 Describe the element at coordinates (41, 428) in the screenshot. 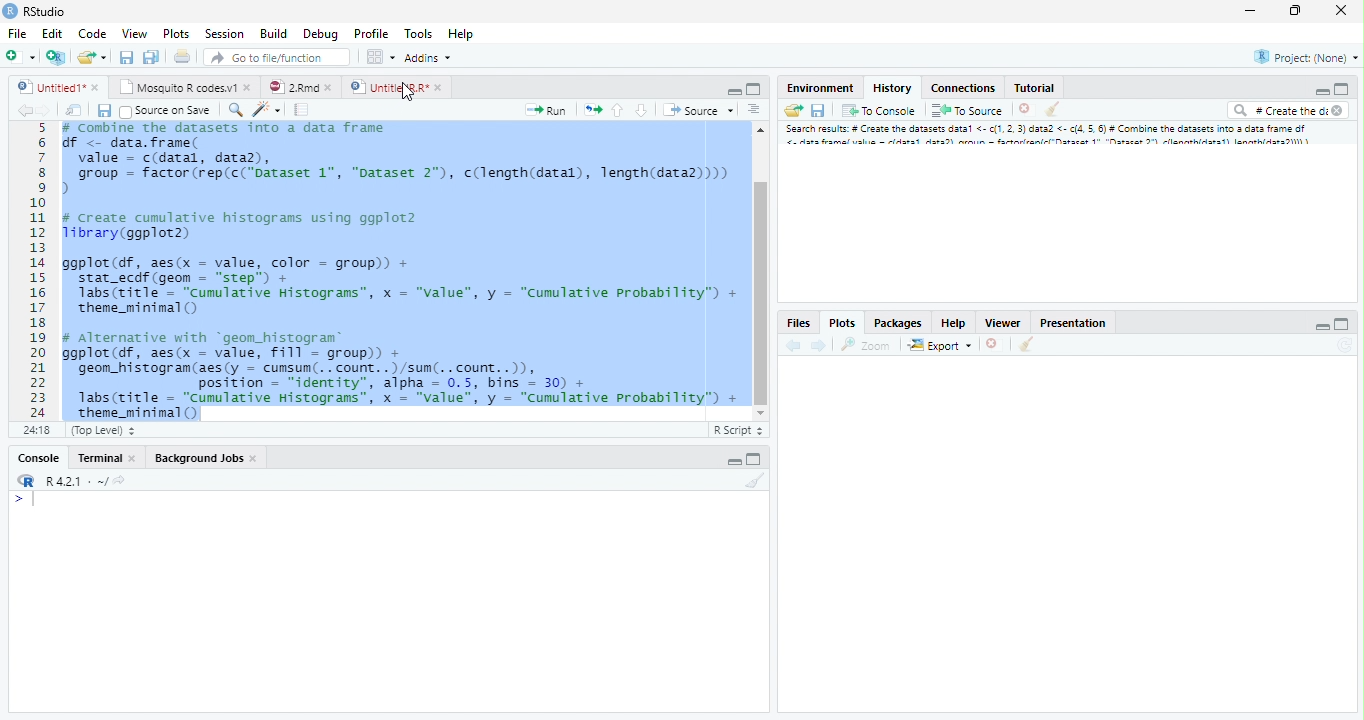

I see `1:1` at that location.